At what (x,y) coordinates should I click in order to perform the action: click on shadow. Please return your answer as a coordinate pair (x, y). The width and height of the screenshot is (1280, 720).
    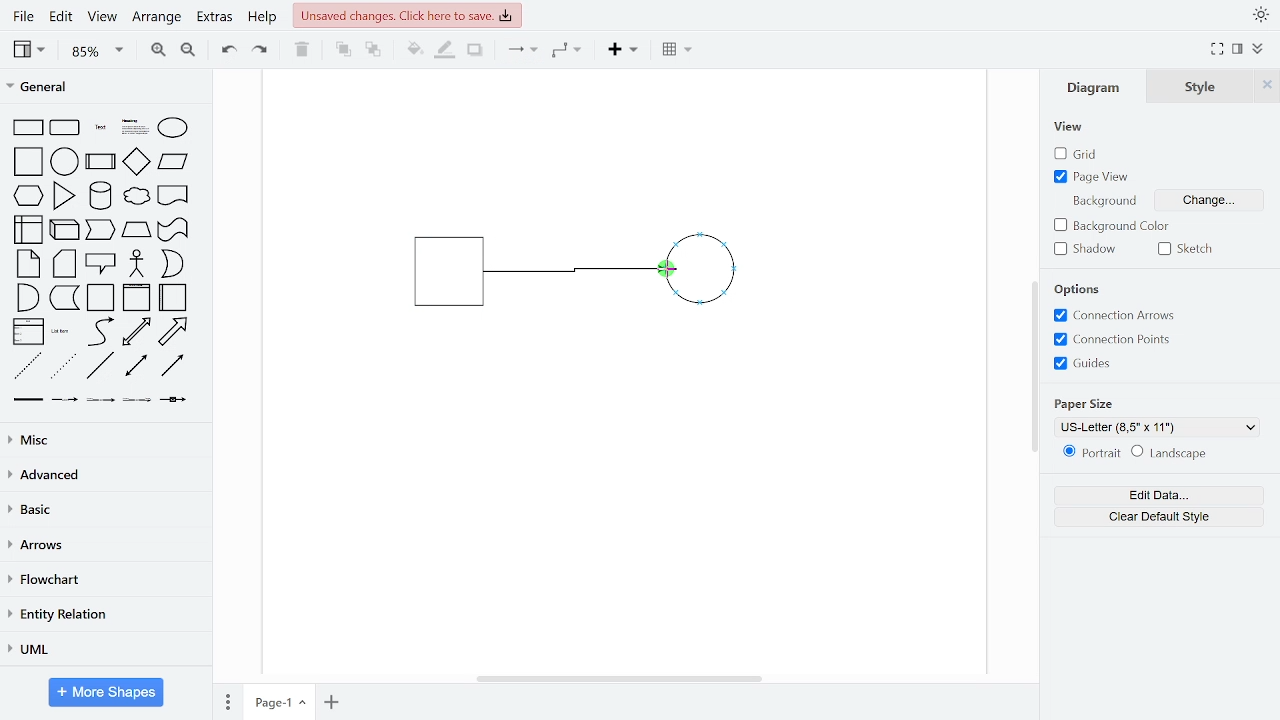
    Looking at the image, I should click on (476, 51).